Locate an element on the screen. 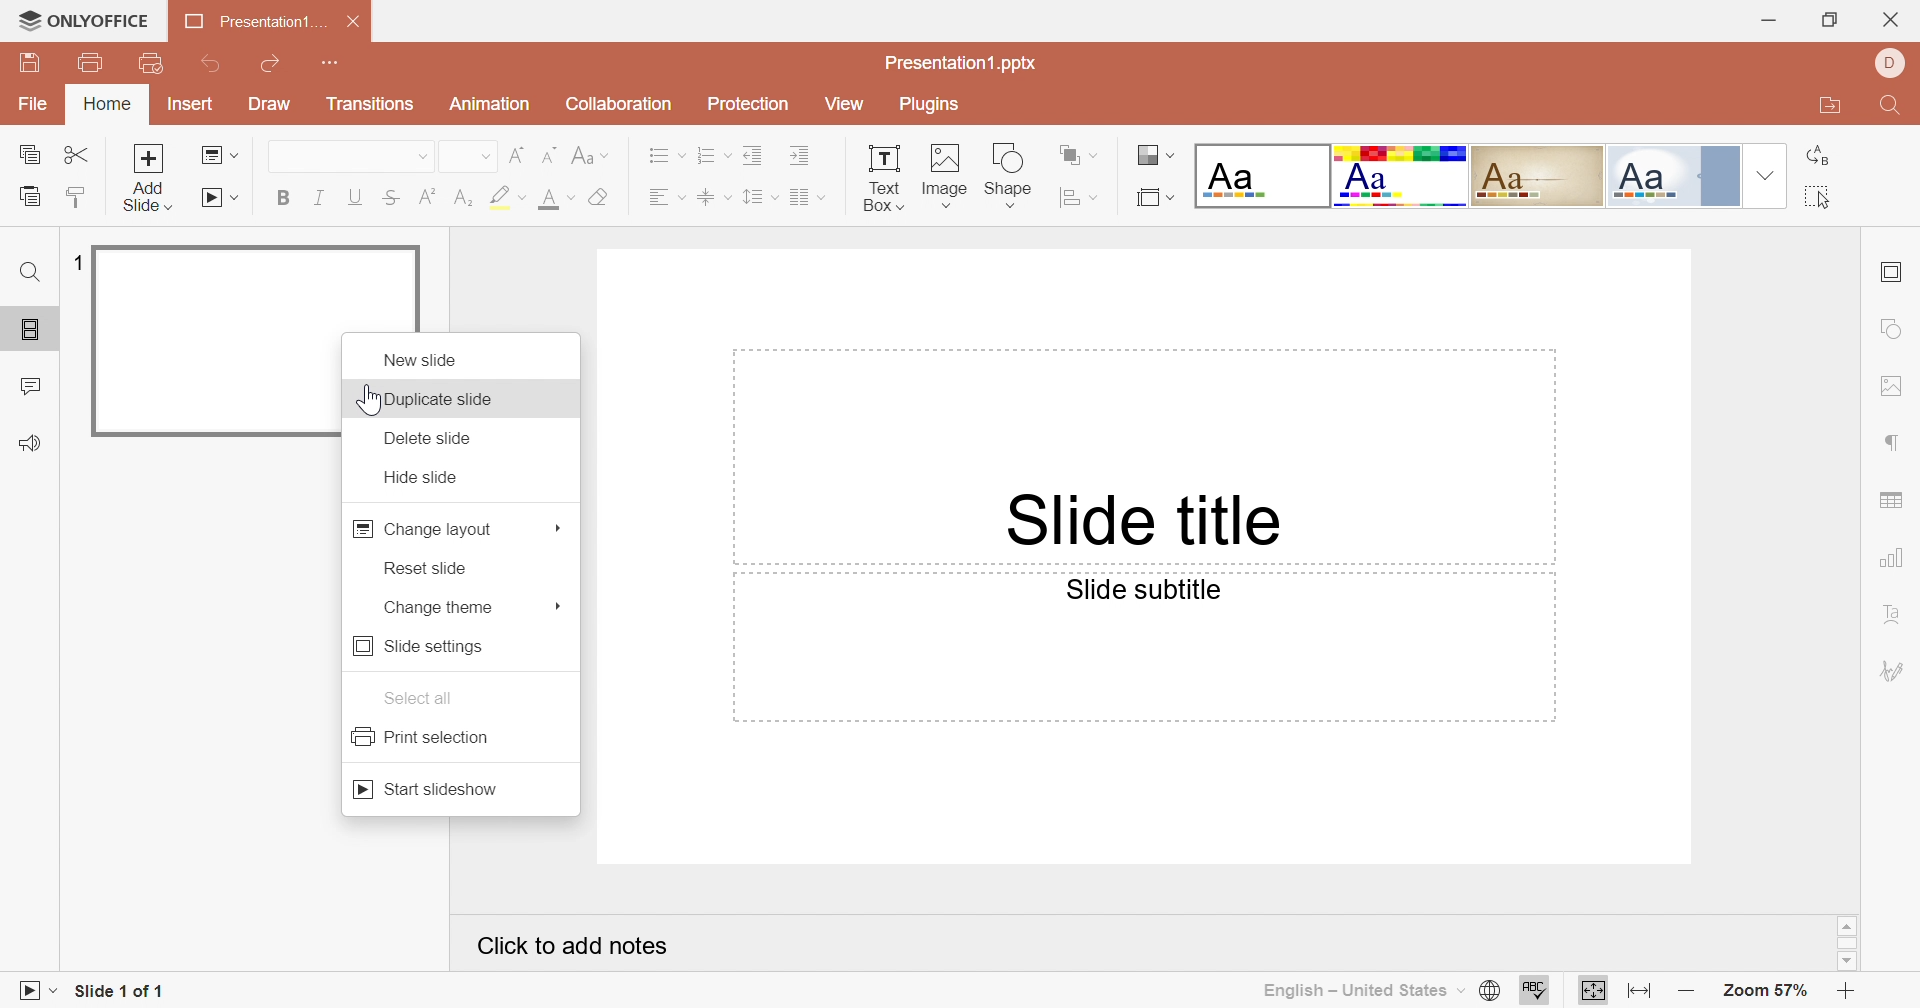 This screenshot has width=1920, height=1008. Print is located at coordinates (94, 63).